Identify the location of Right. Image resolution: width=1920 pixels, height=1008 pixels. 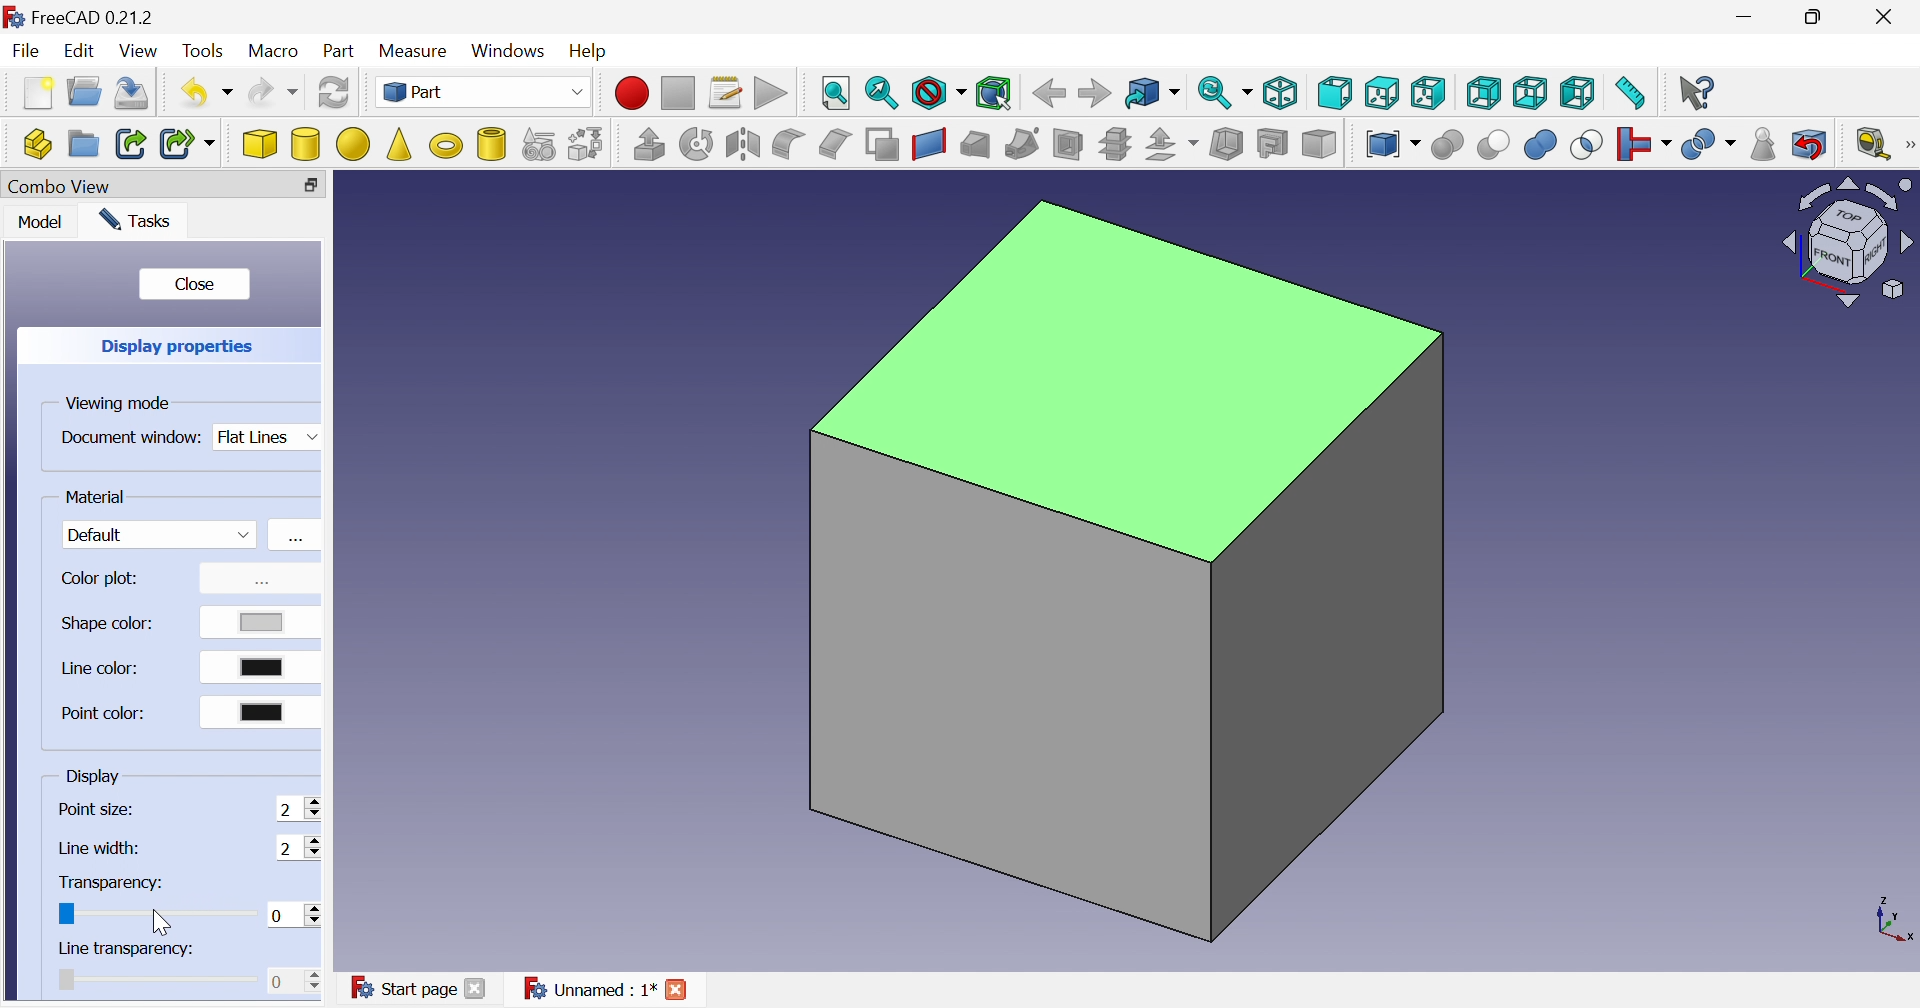
(1428, 92).